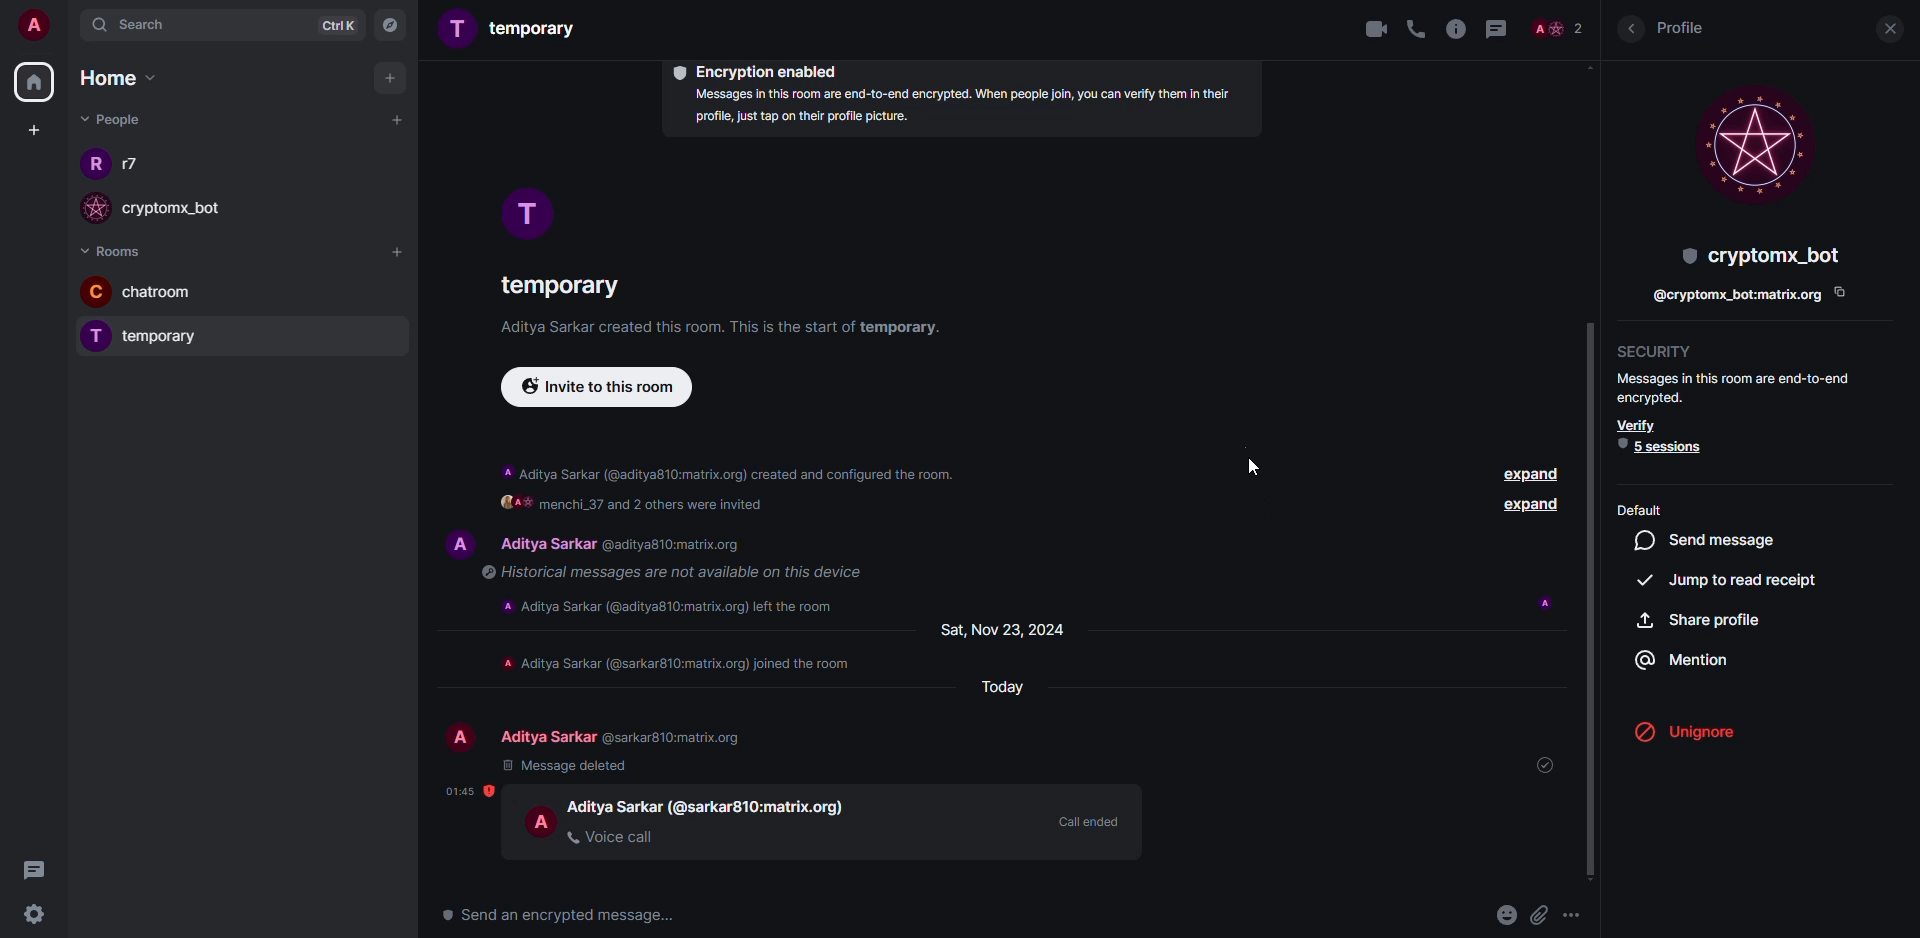 This screenshot has height=938, width=1920. I want to click on room, so click(180, 340).